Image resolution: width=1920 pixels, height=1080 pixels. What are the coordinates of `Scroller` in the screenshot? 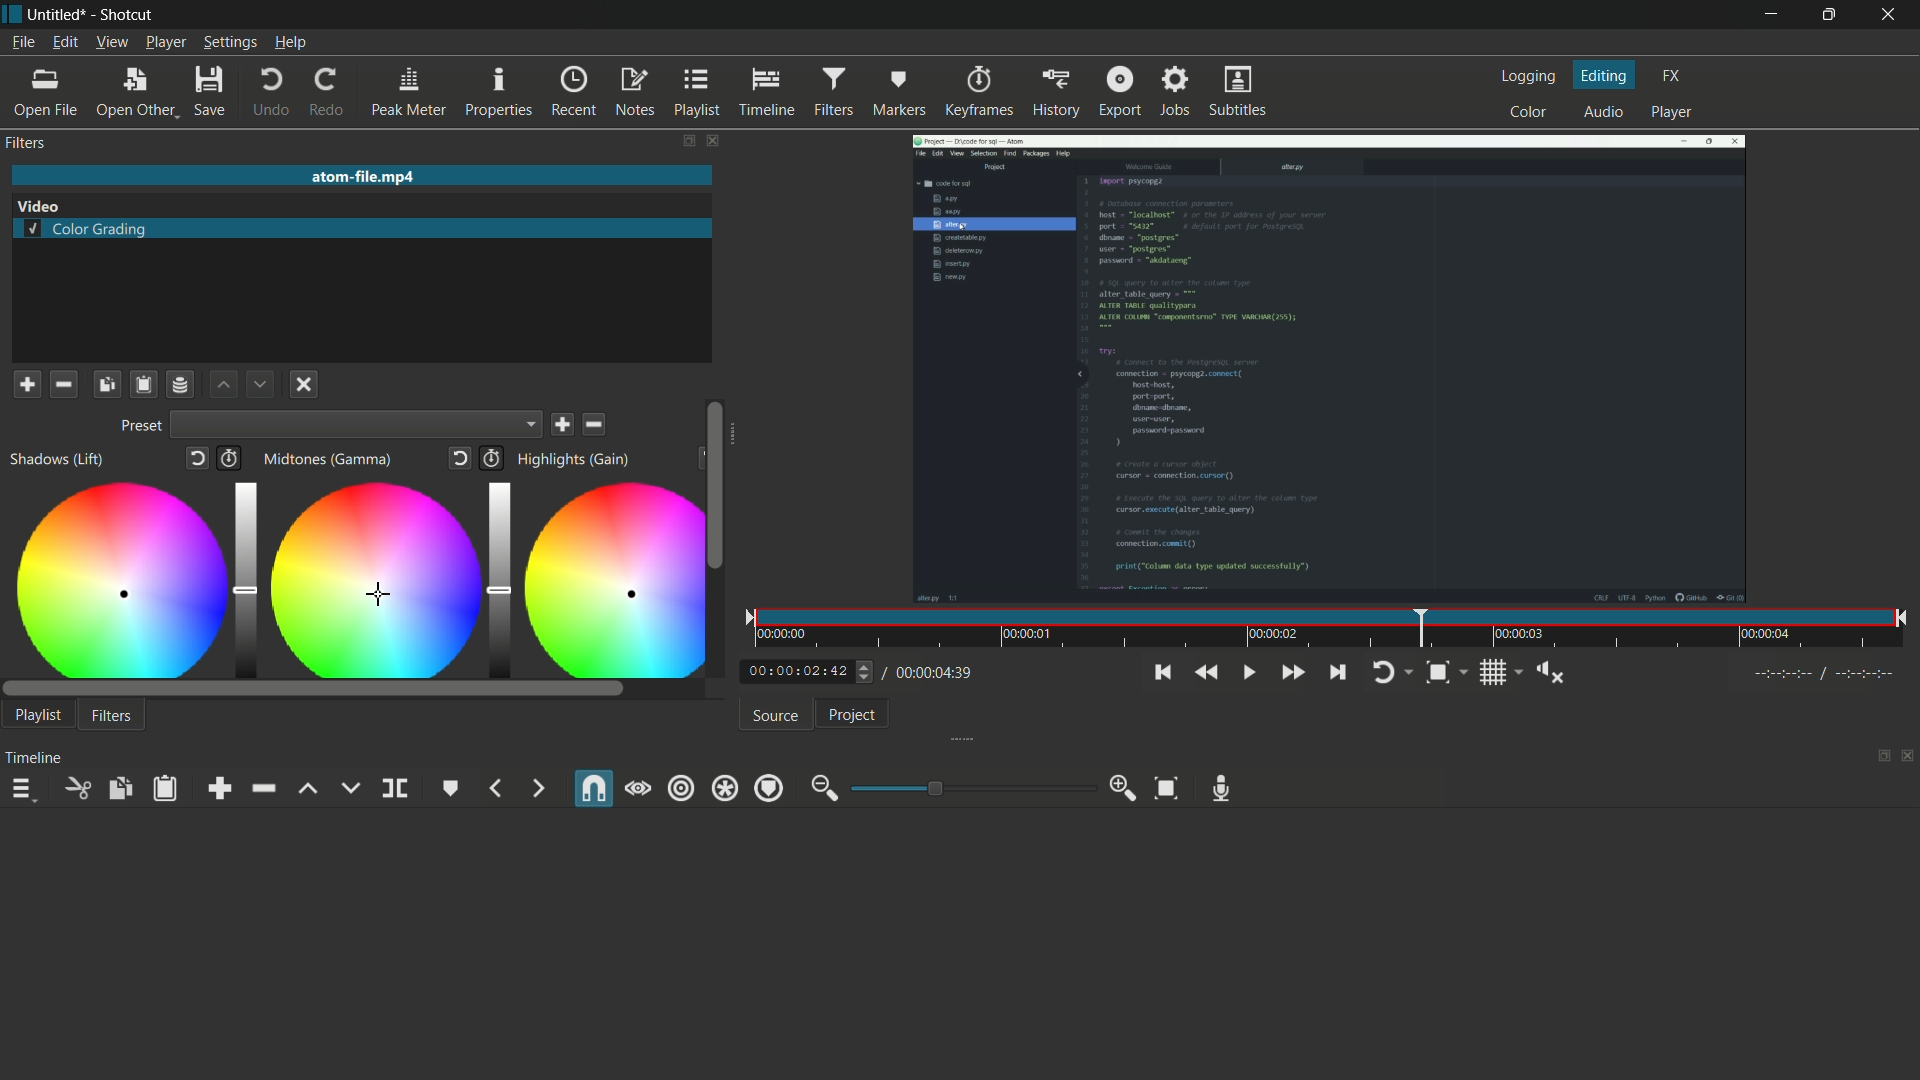 It's located at (353, 689).